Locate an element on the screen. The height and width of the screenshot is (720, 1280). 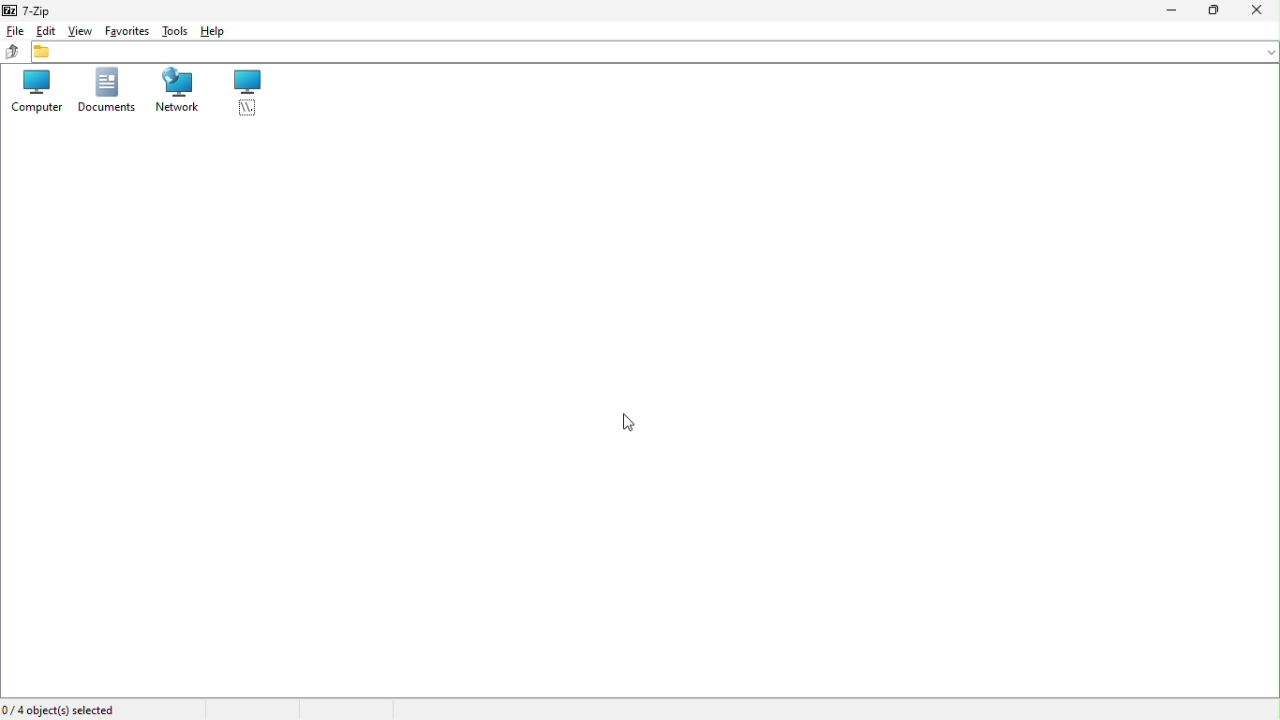
Close is located at coordinates (1258, 12).